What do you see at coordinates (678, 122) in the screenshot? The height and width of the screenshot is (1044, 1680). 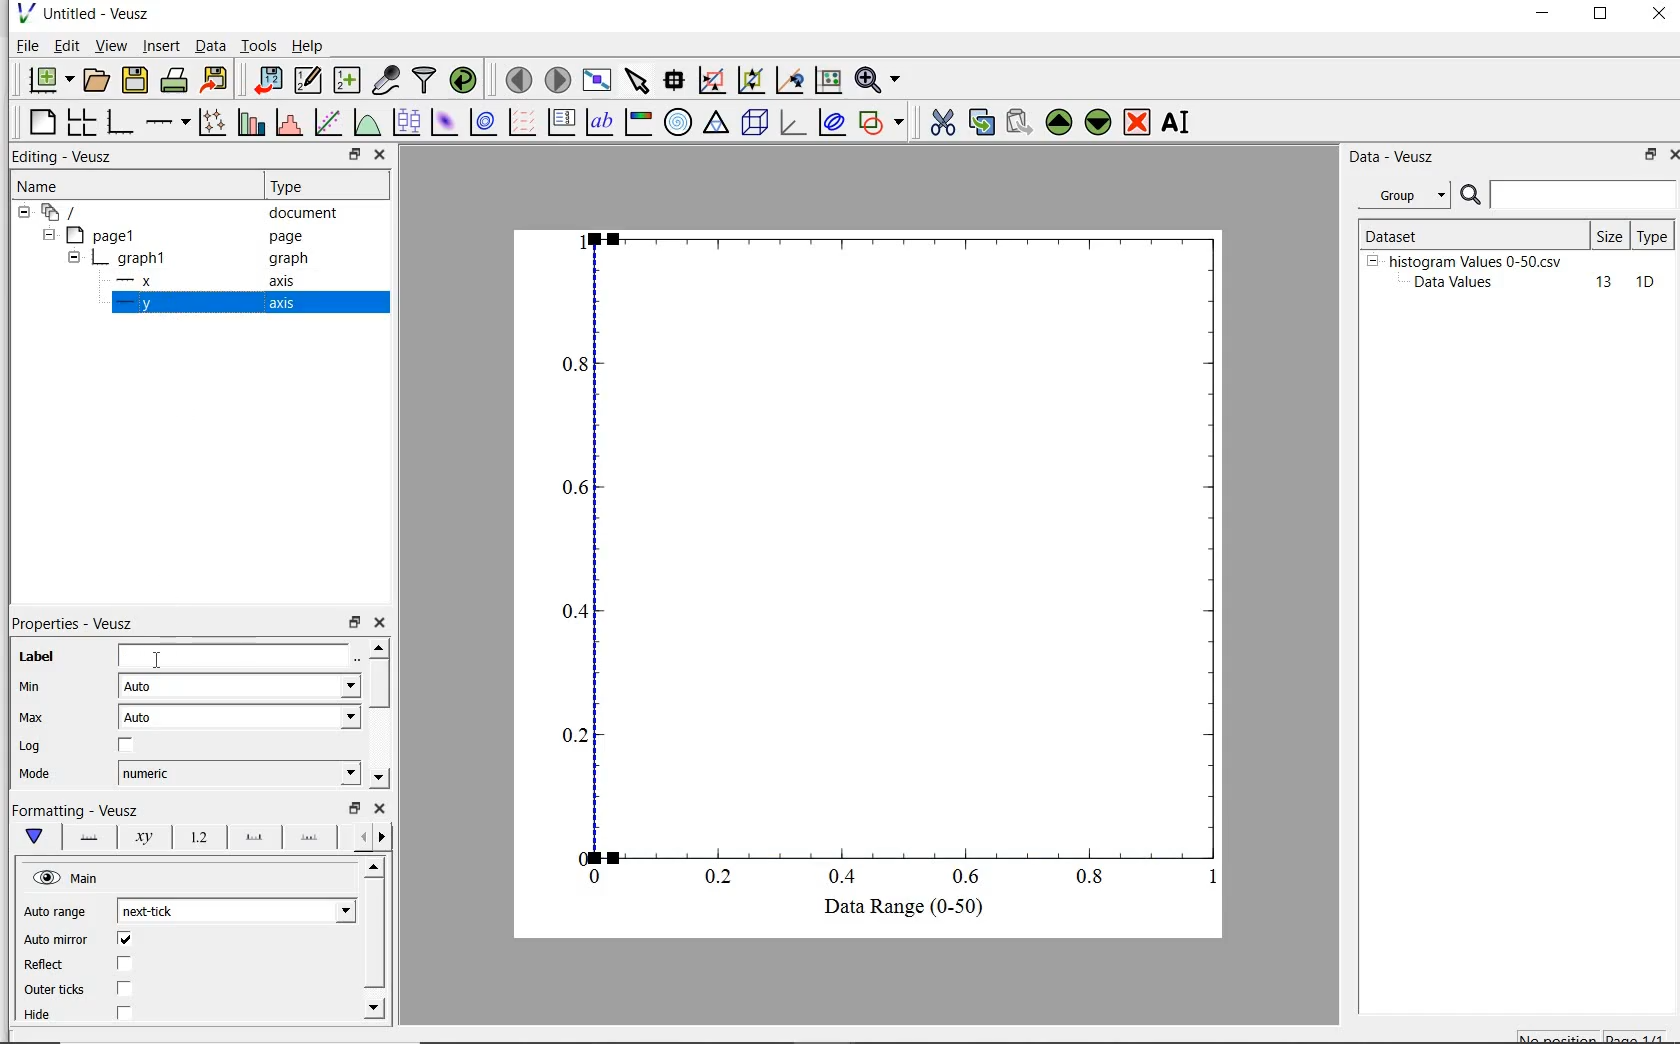 I see `polar graph` at bounding box center [678, 122].